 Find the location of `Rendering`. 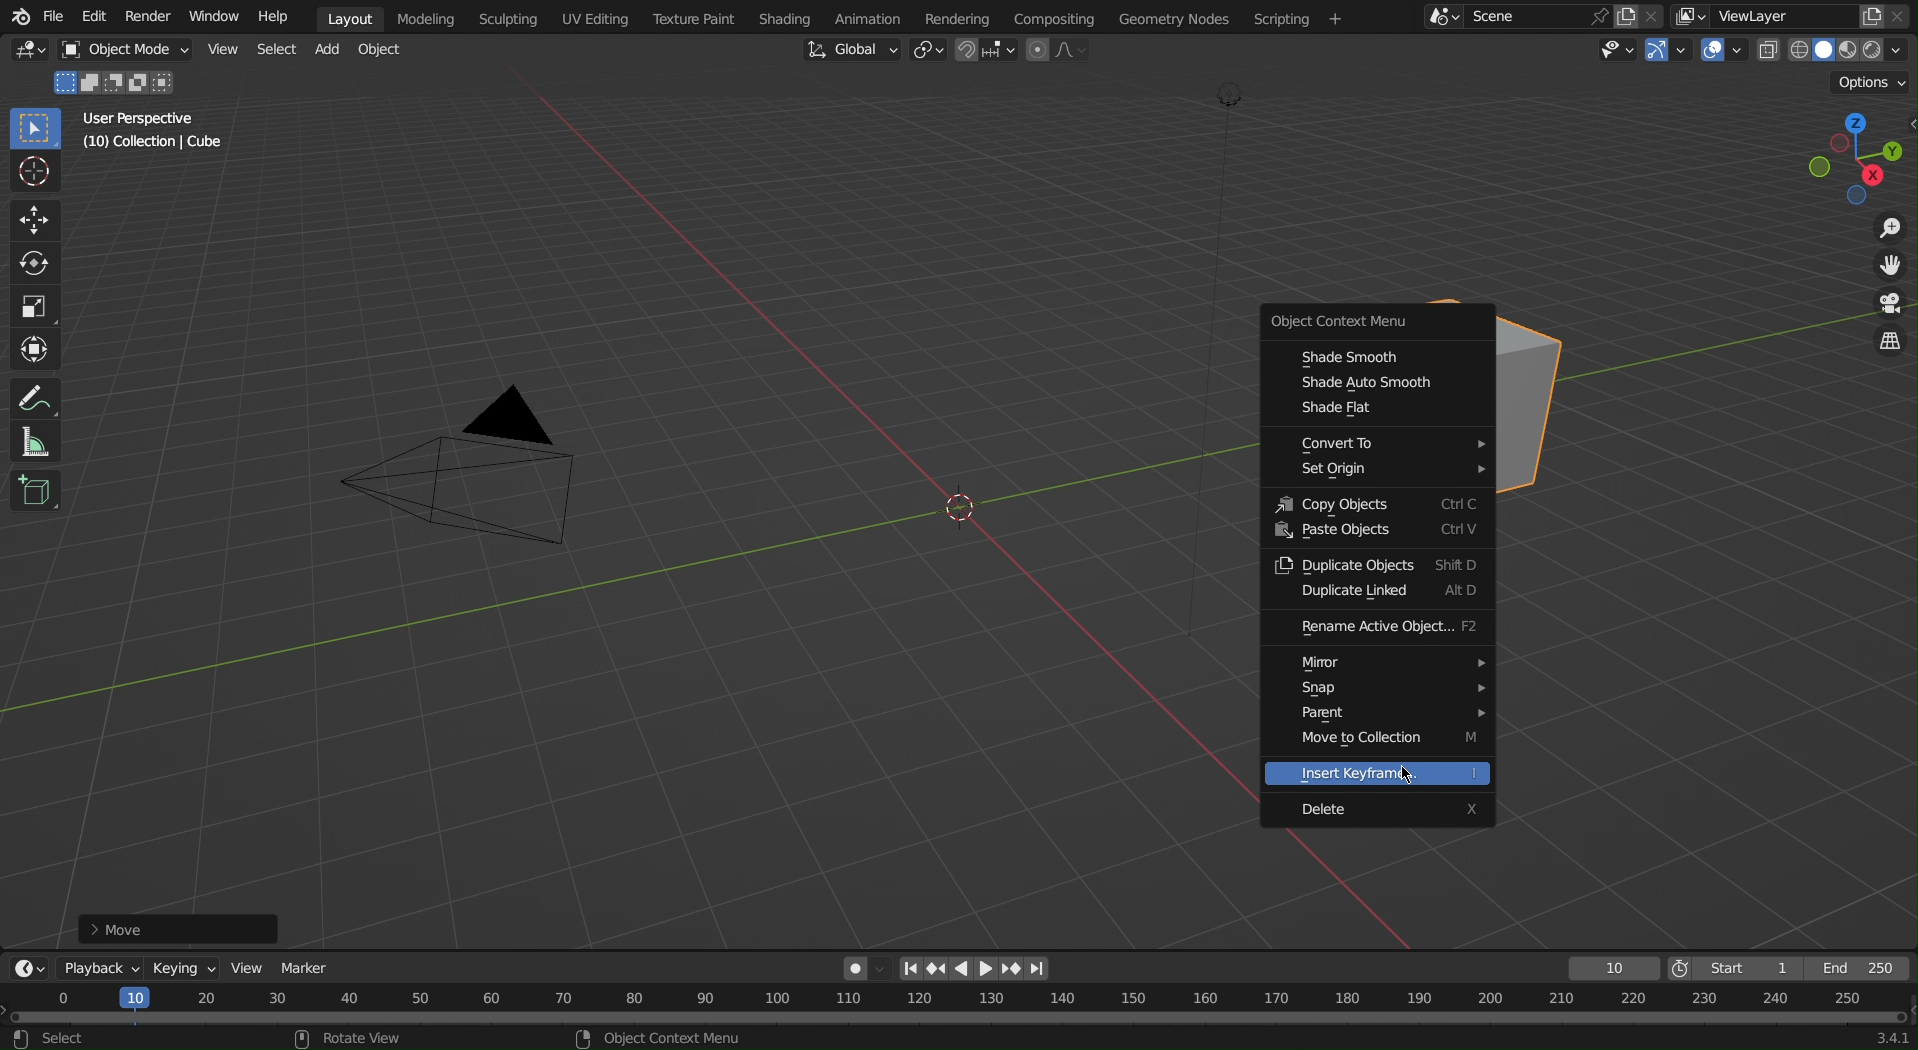

Rendering is located at coordinates (964, 18).